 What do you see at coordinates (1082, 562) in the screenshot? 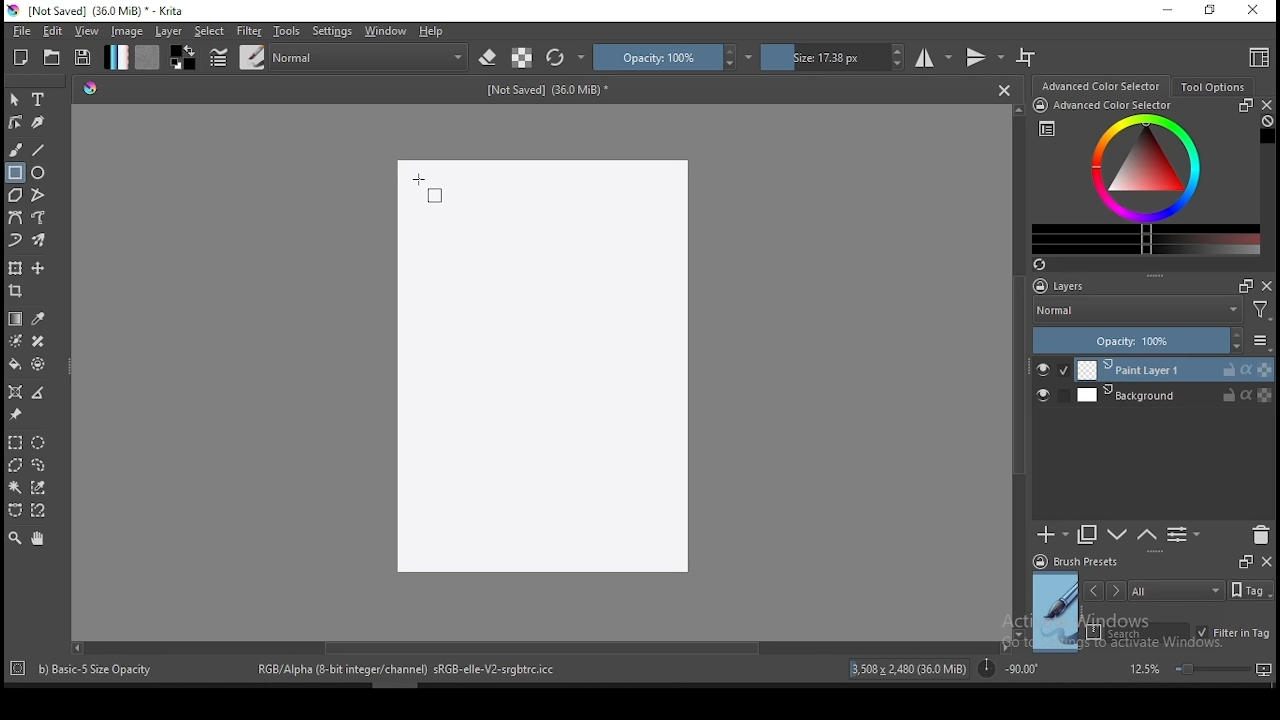
I see `brush presets` at bounding box center [1082, 562].